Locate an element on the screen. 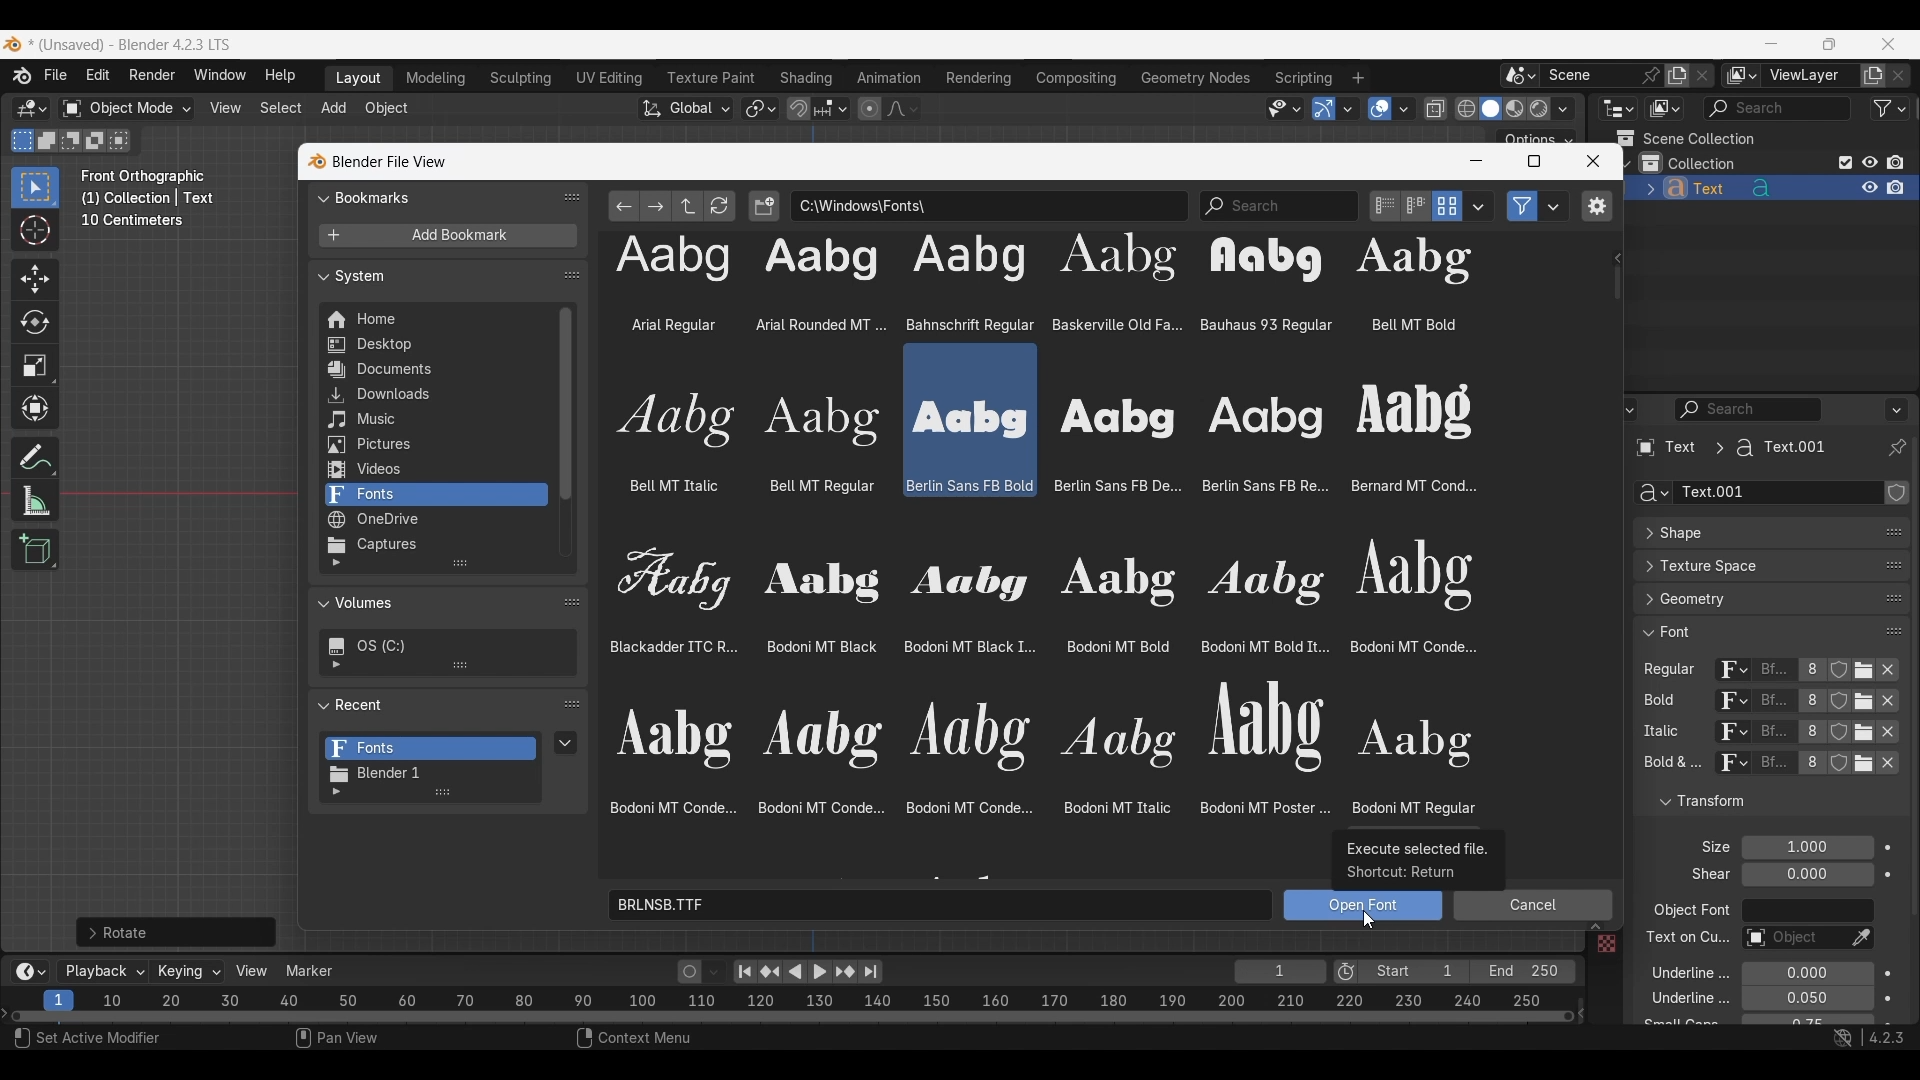 The image size is (1920, 1080). Help menu is located at coordinates (278, 76).